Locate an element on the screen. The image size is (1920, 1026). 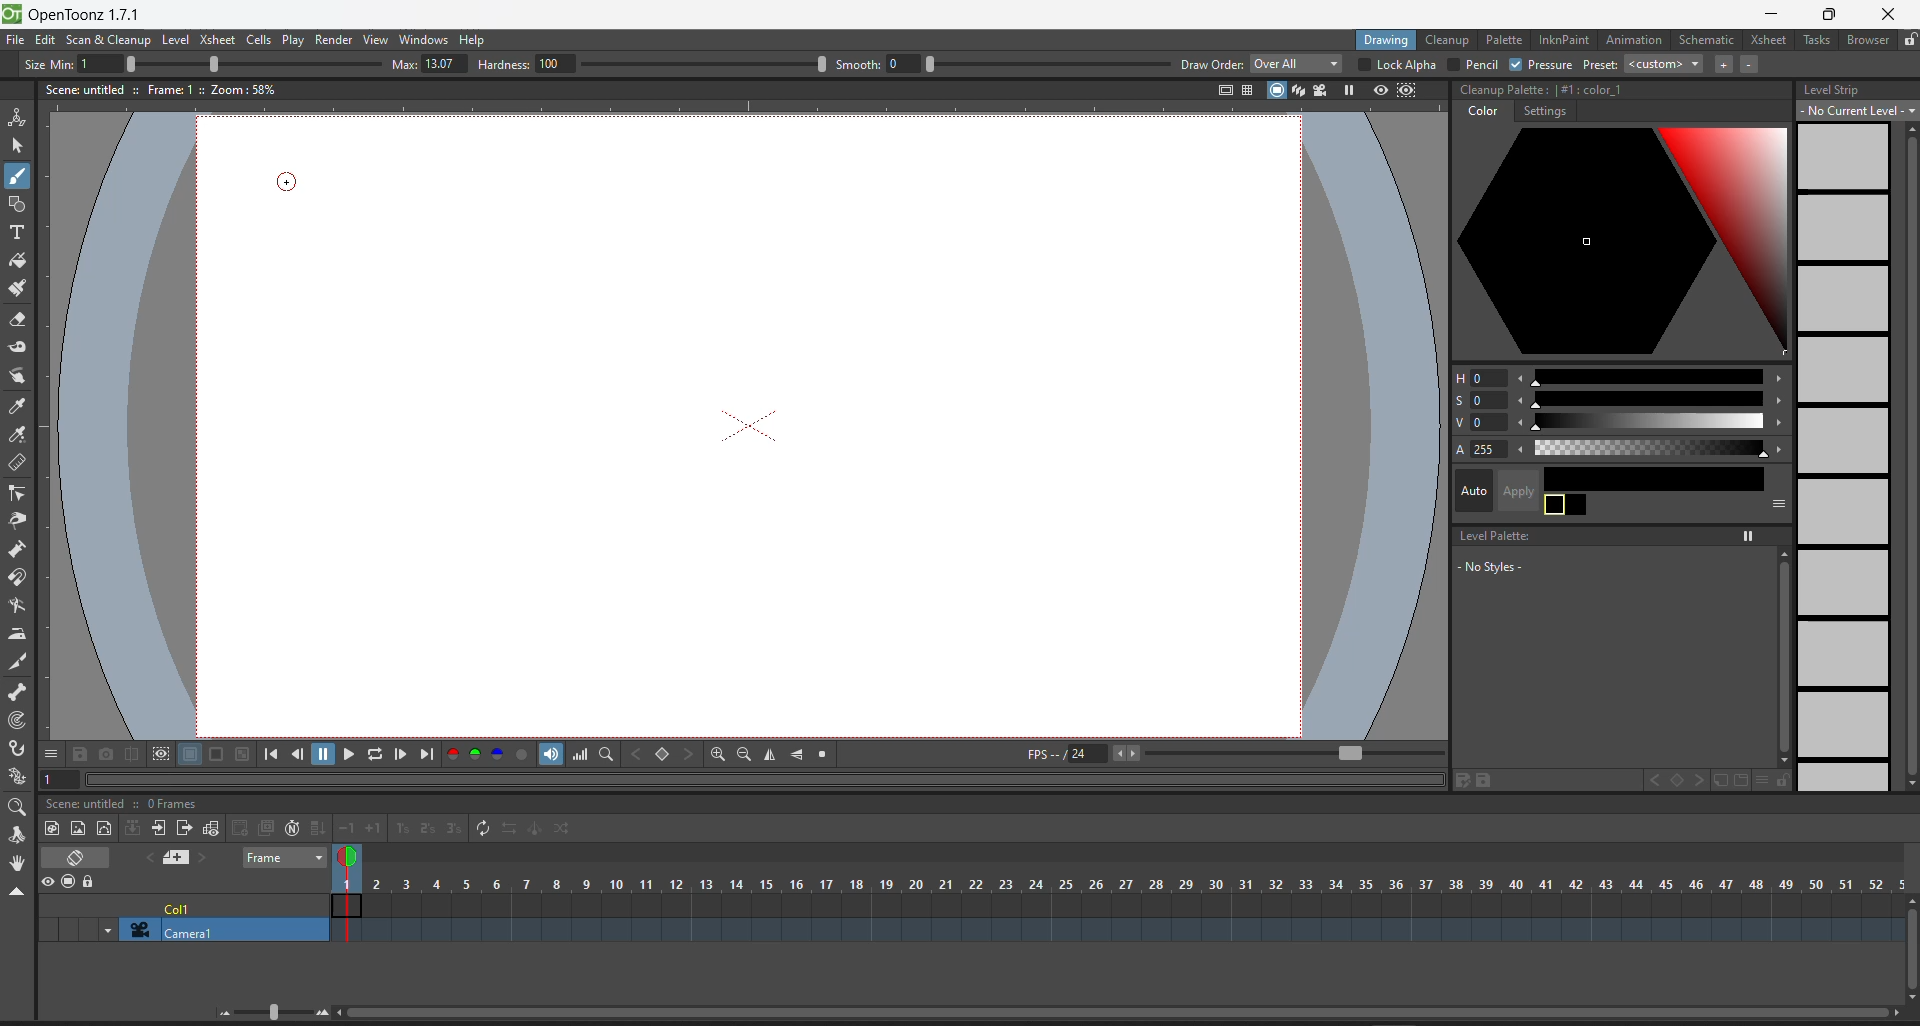
vertical scroll bar is located at coordinates (1908, 946).